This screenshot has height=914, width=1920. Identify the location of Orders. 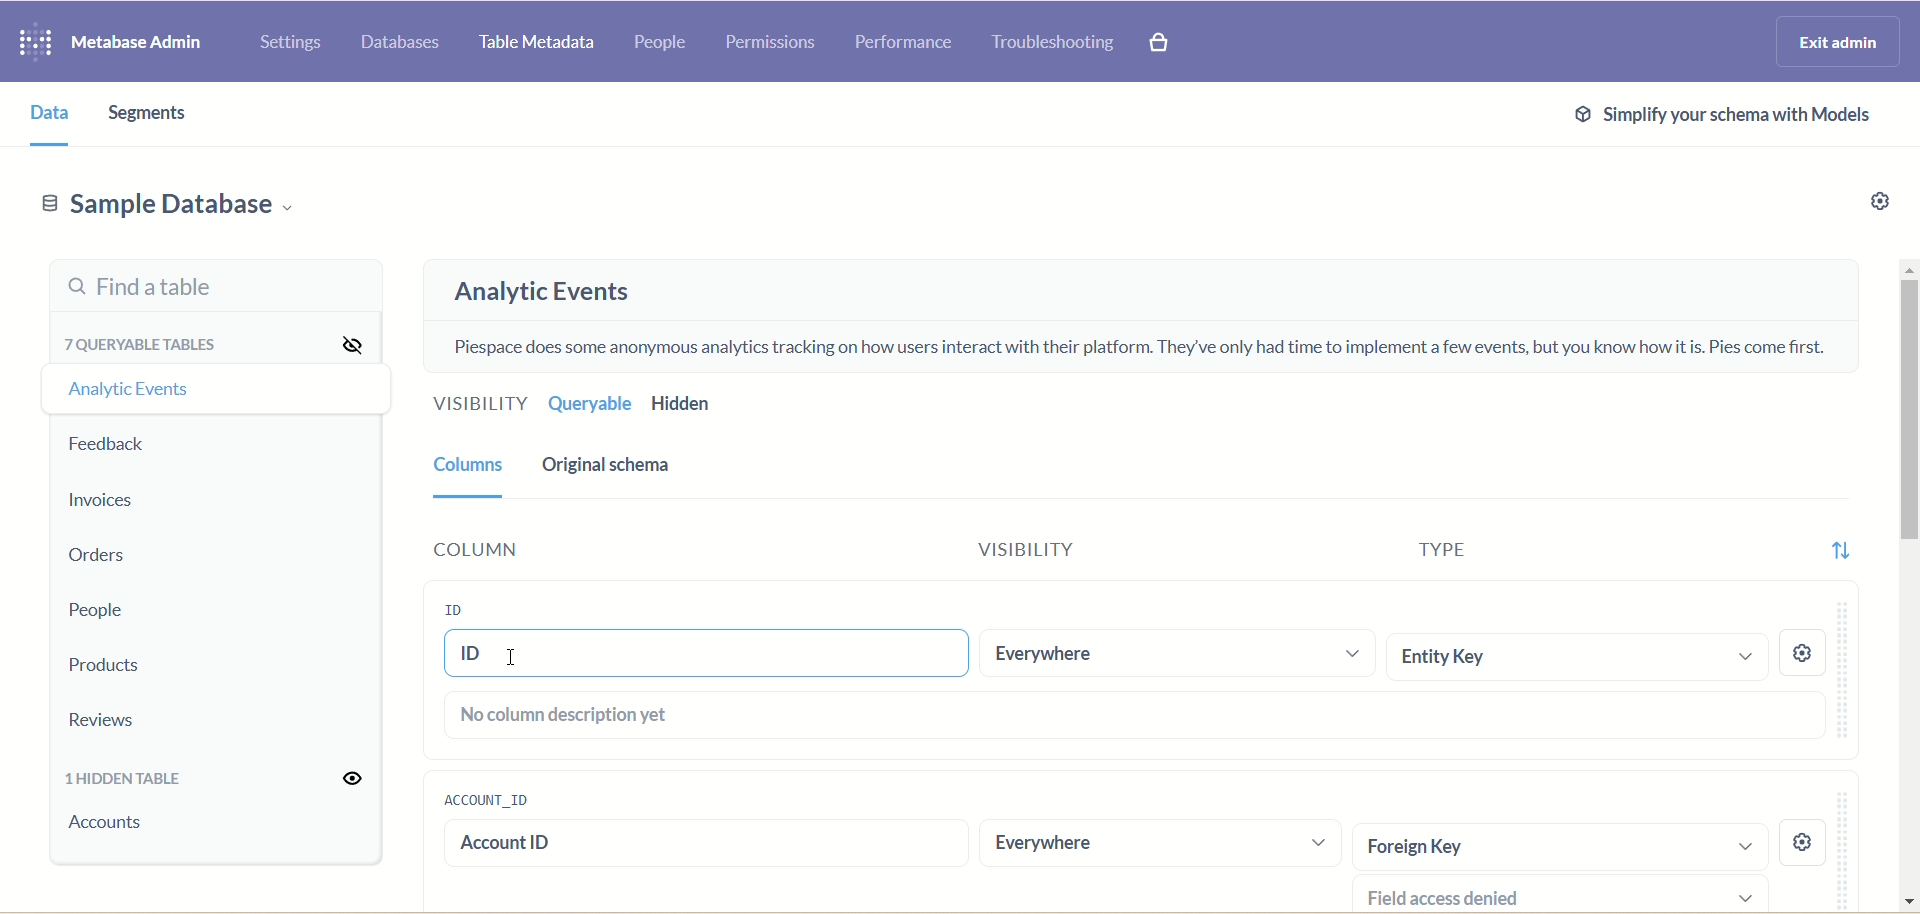
(95, 554).